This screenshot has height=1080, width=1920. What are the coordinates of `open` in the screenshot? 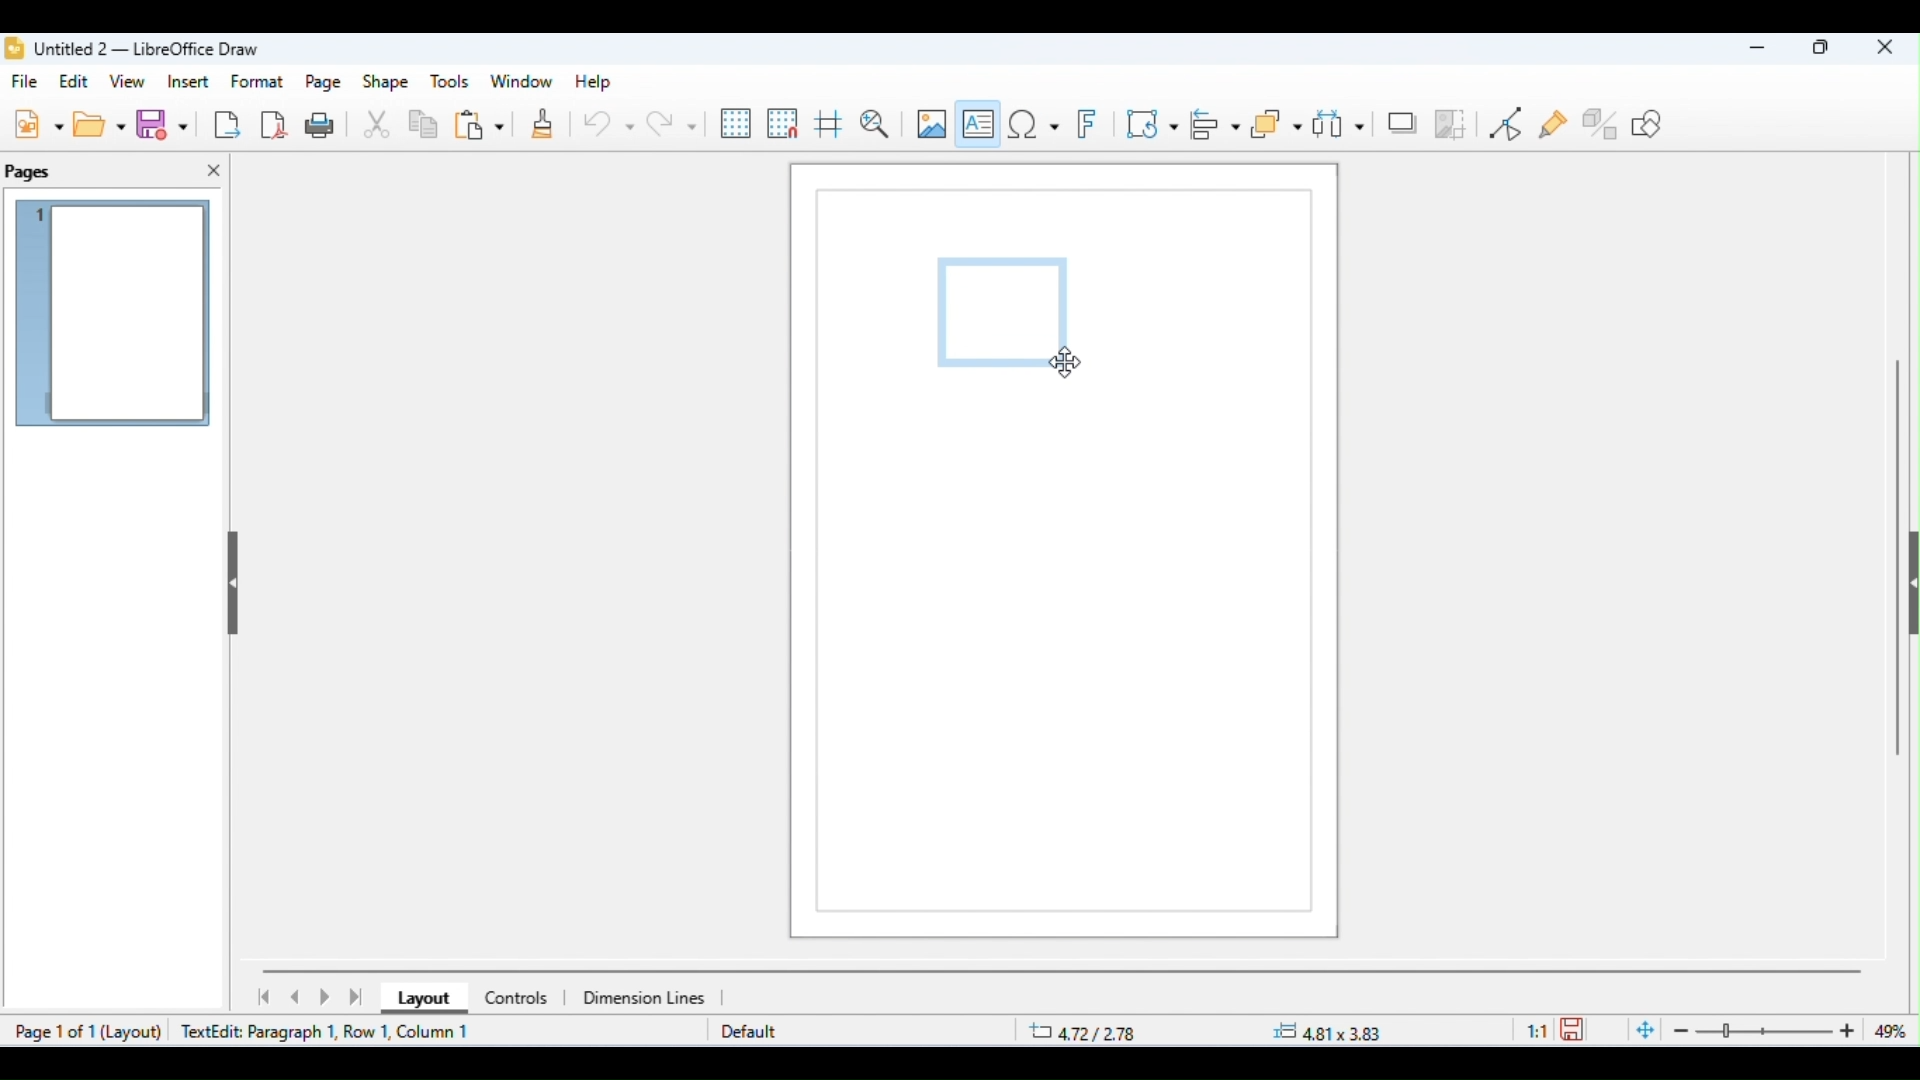 It's located at (102, 124).